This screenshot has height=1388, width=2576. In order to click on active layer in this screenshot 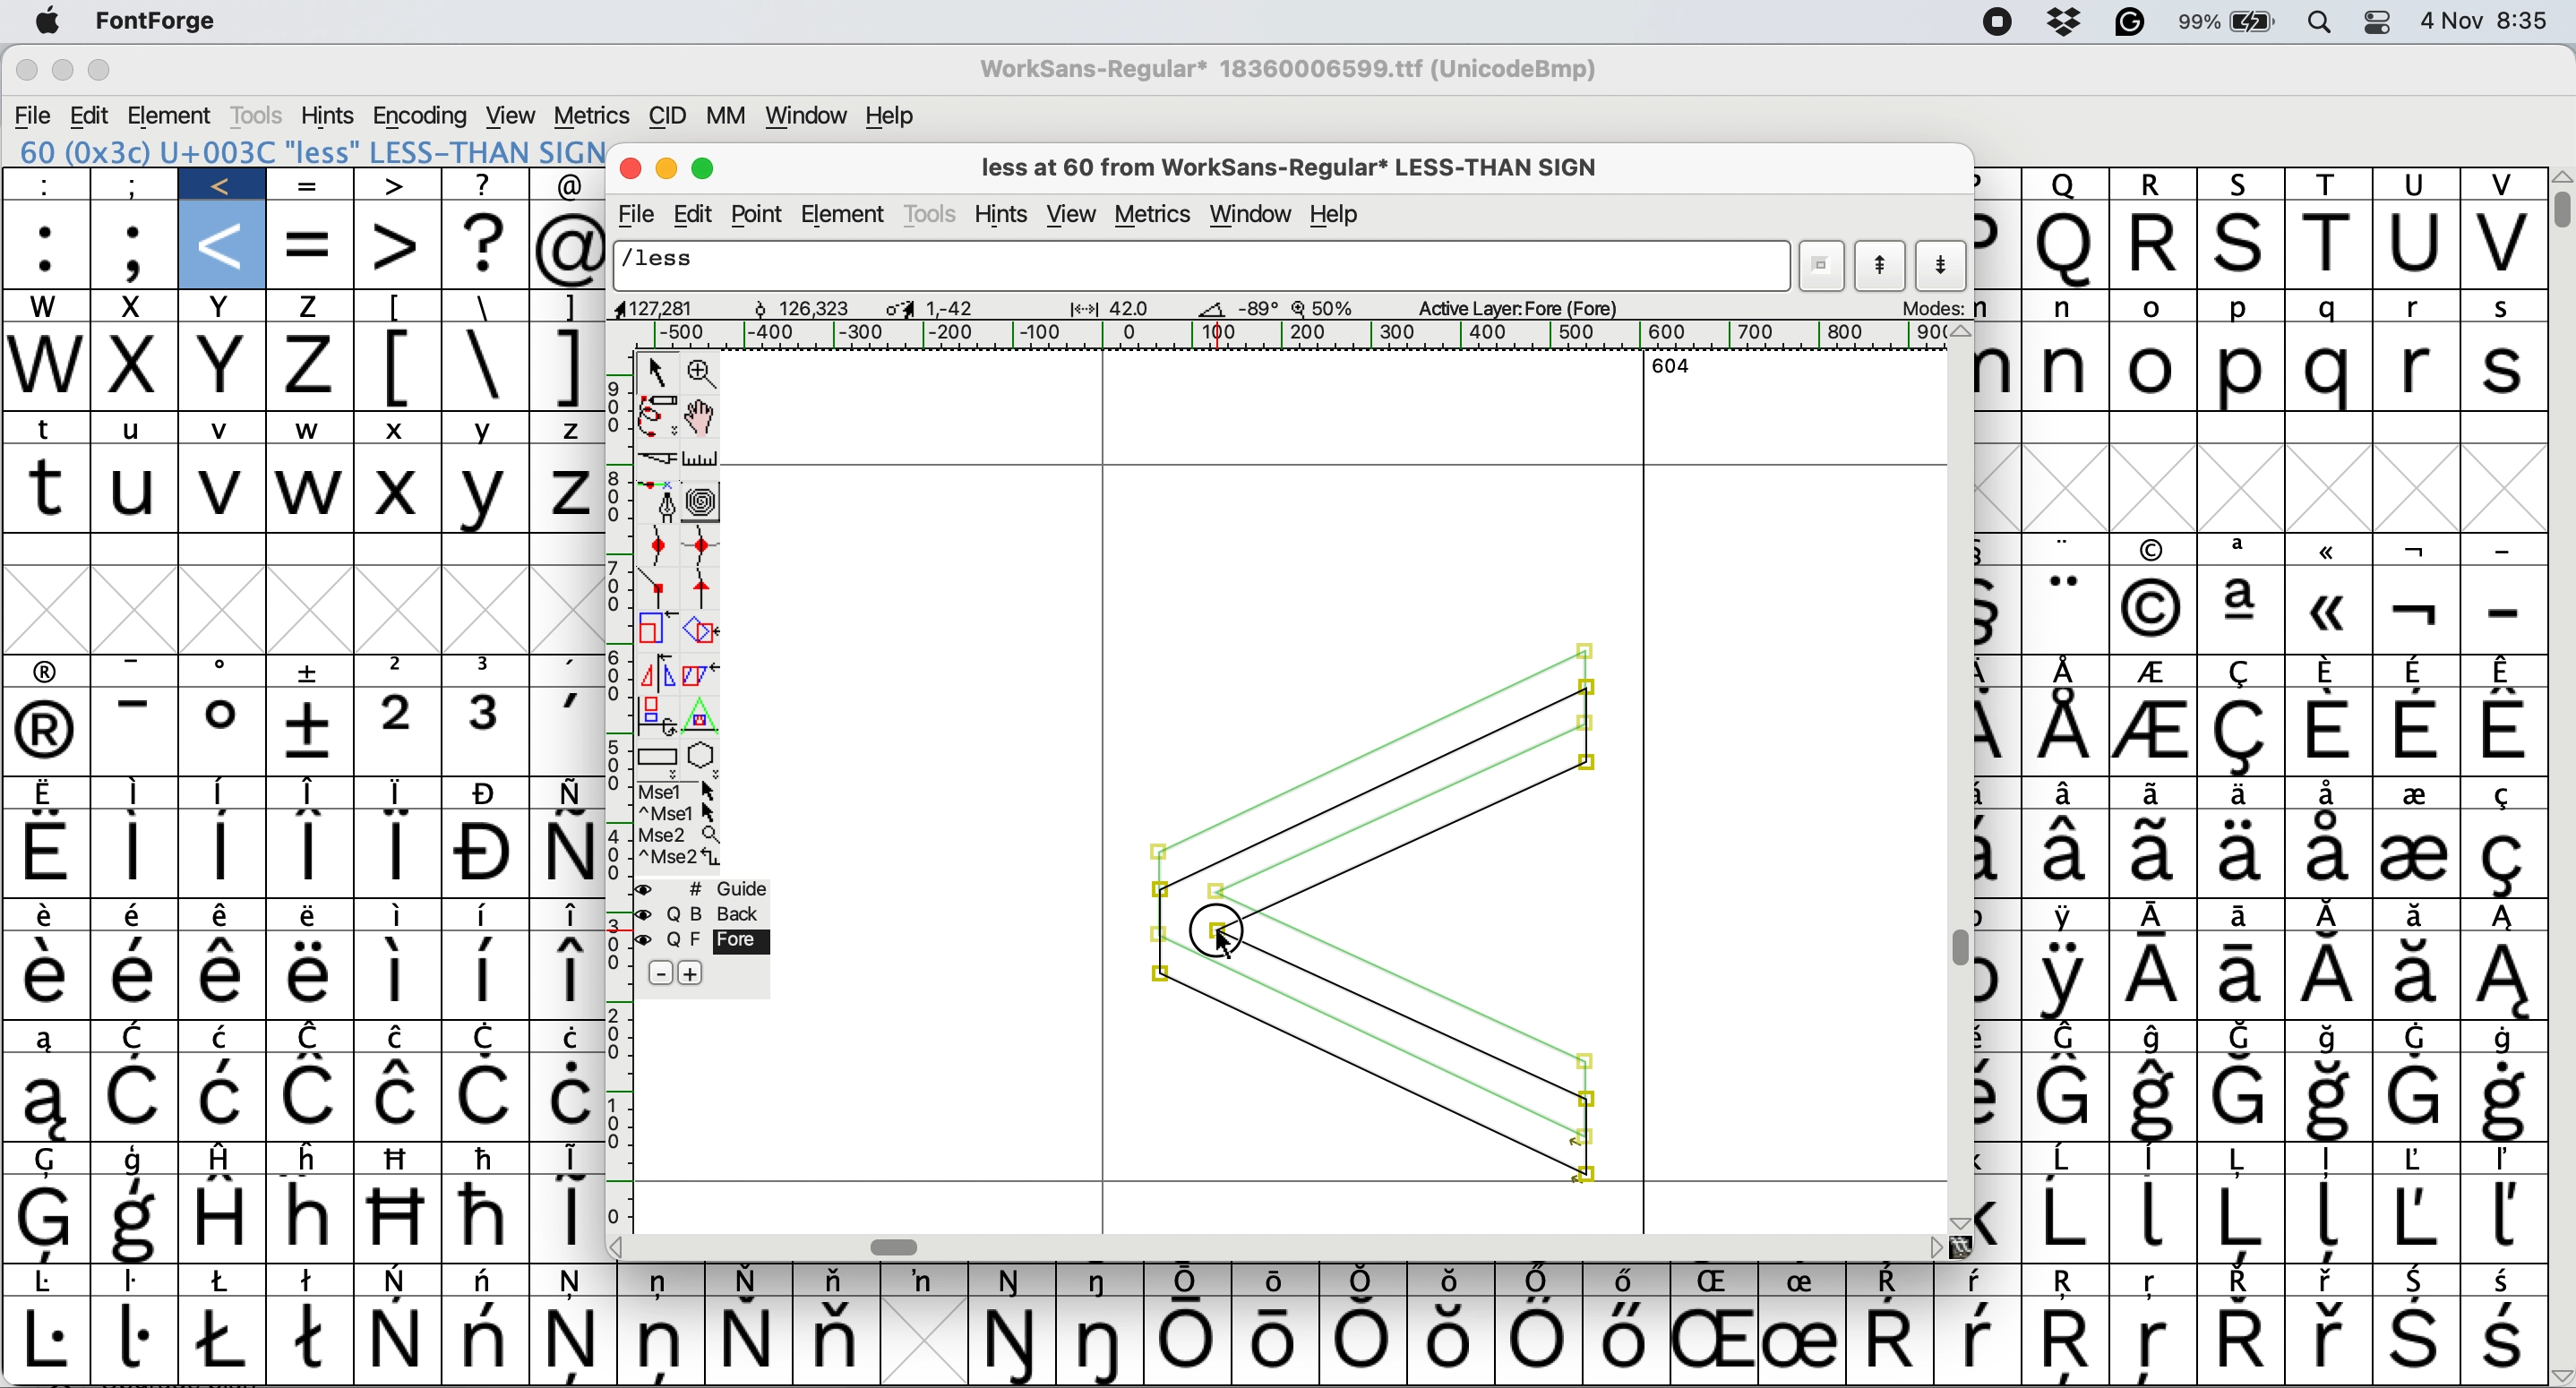, I will do `click(1518, 307)`.